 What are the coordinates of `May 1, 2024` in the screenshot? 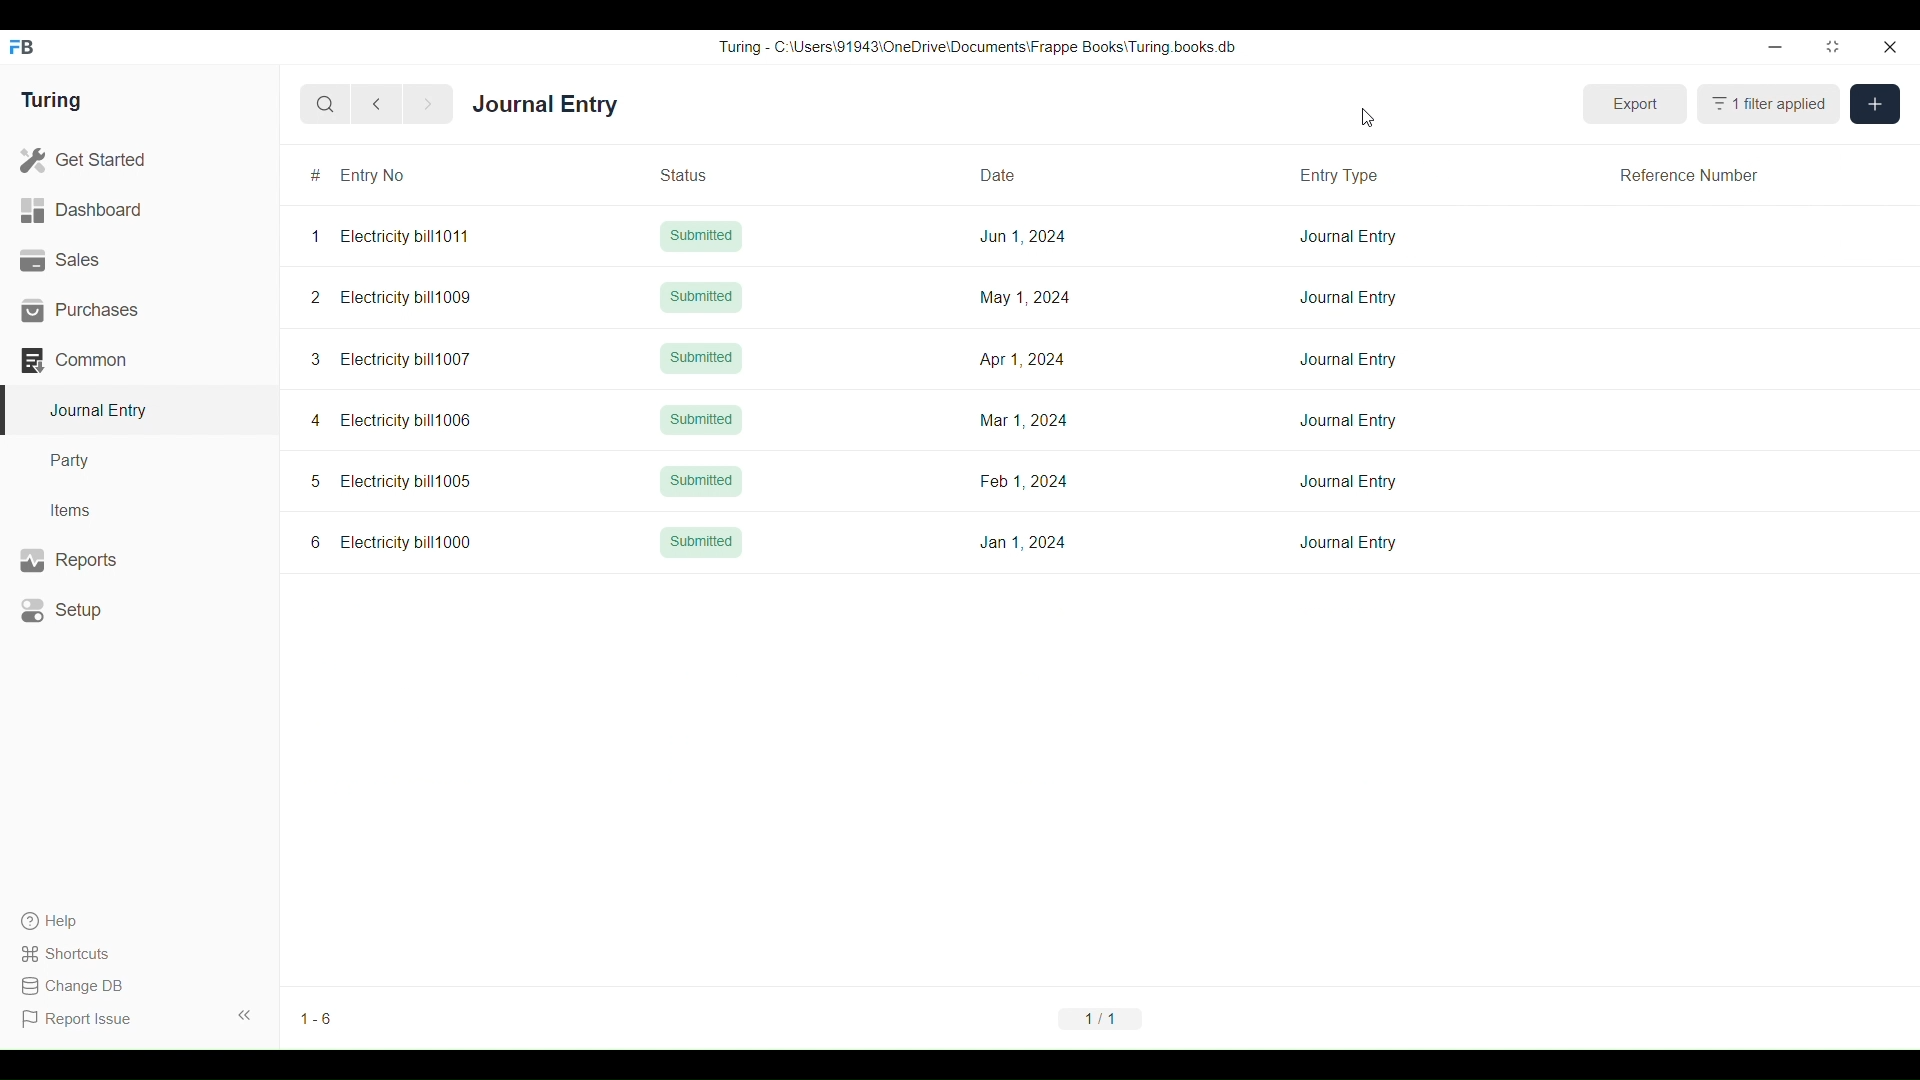 It's located at (1027, 298).